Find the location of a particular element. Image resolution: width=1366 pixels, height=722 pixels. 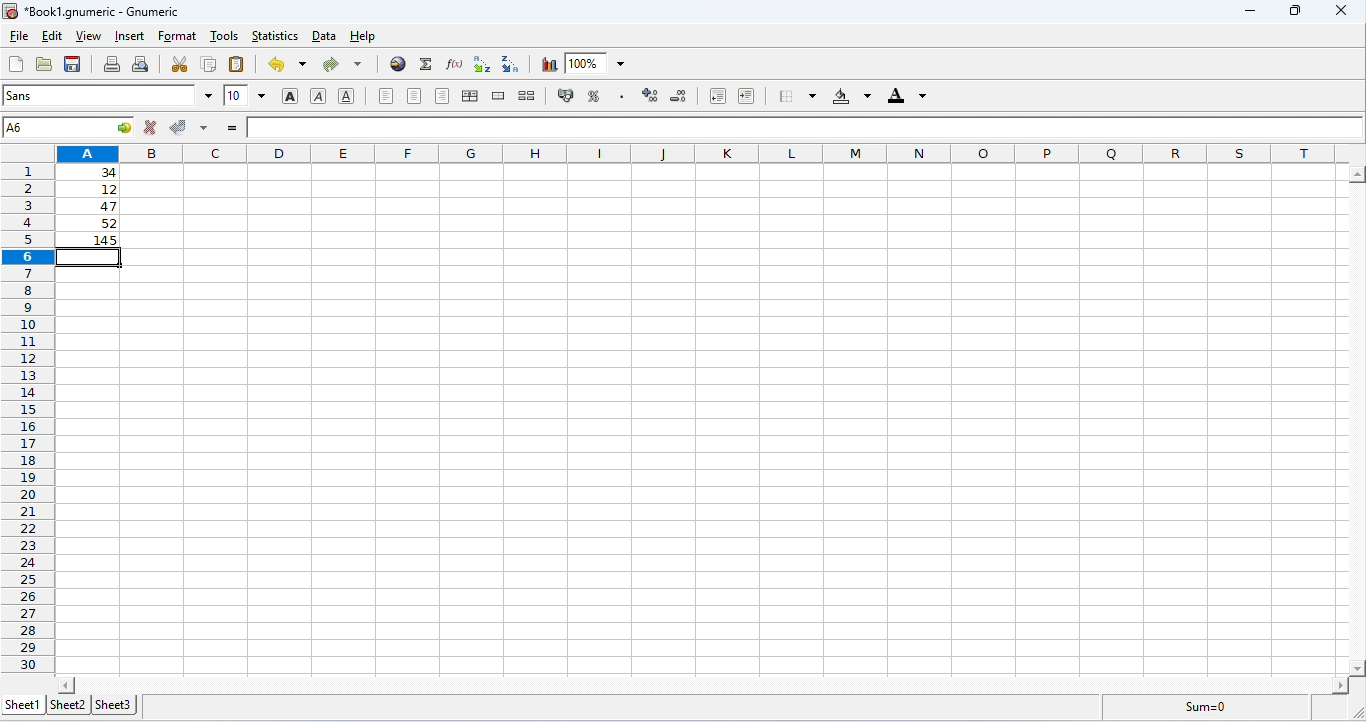

12 is located at coordinates (92, 190).